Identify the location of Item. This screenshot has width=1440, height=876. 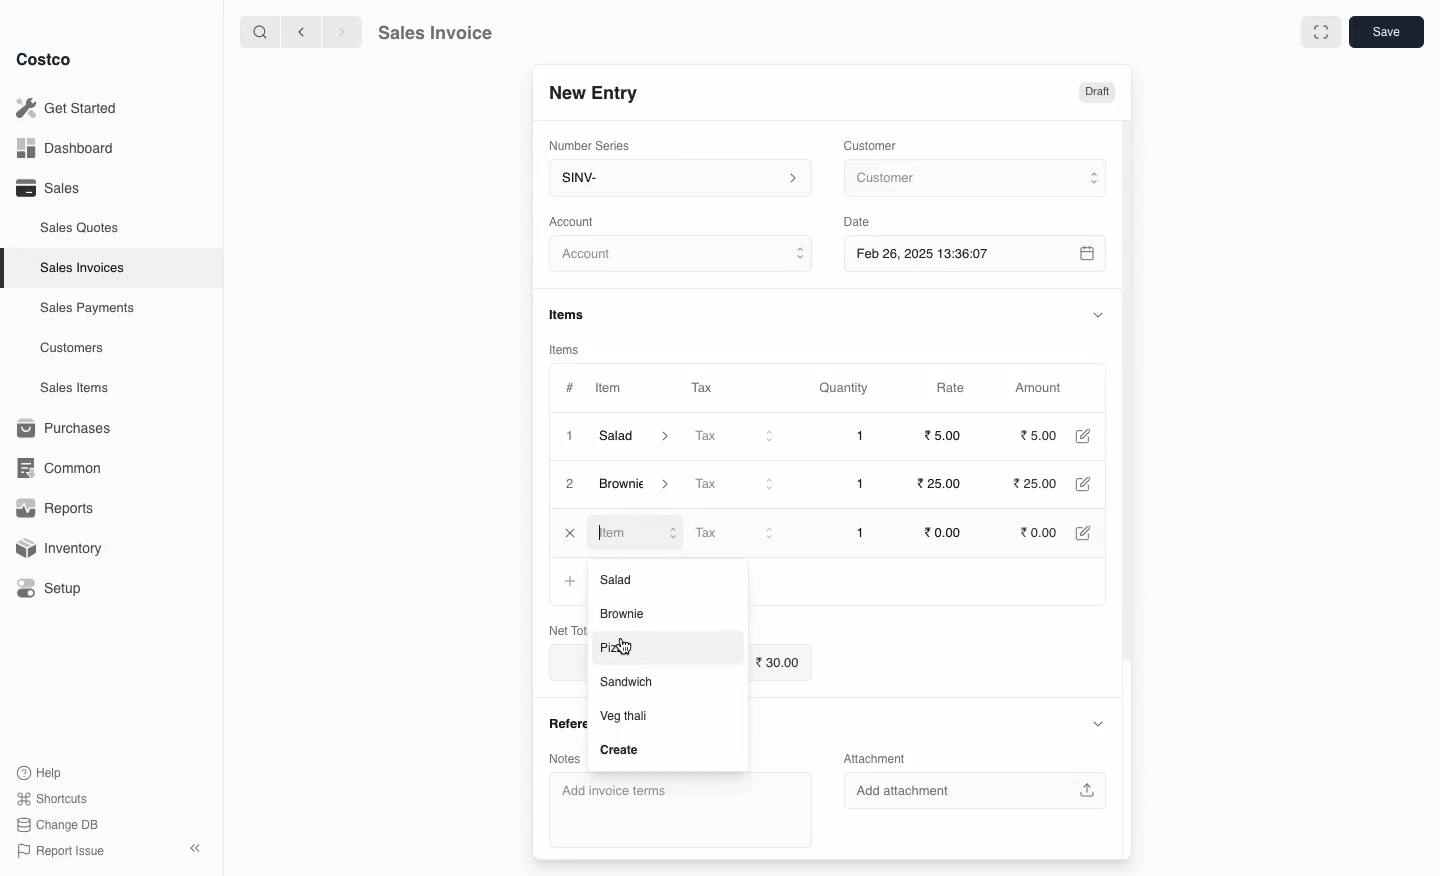
(611, 390).